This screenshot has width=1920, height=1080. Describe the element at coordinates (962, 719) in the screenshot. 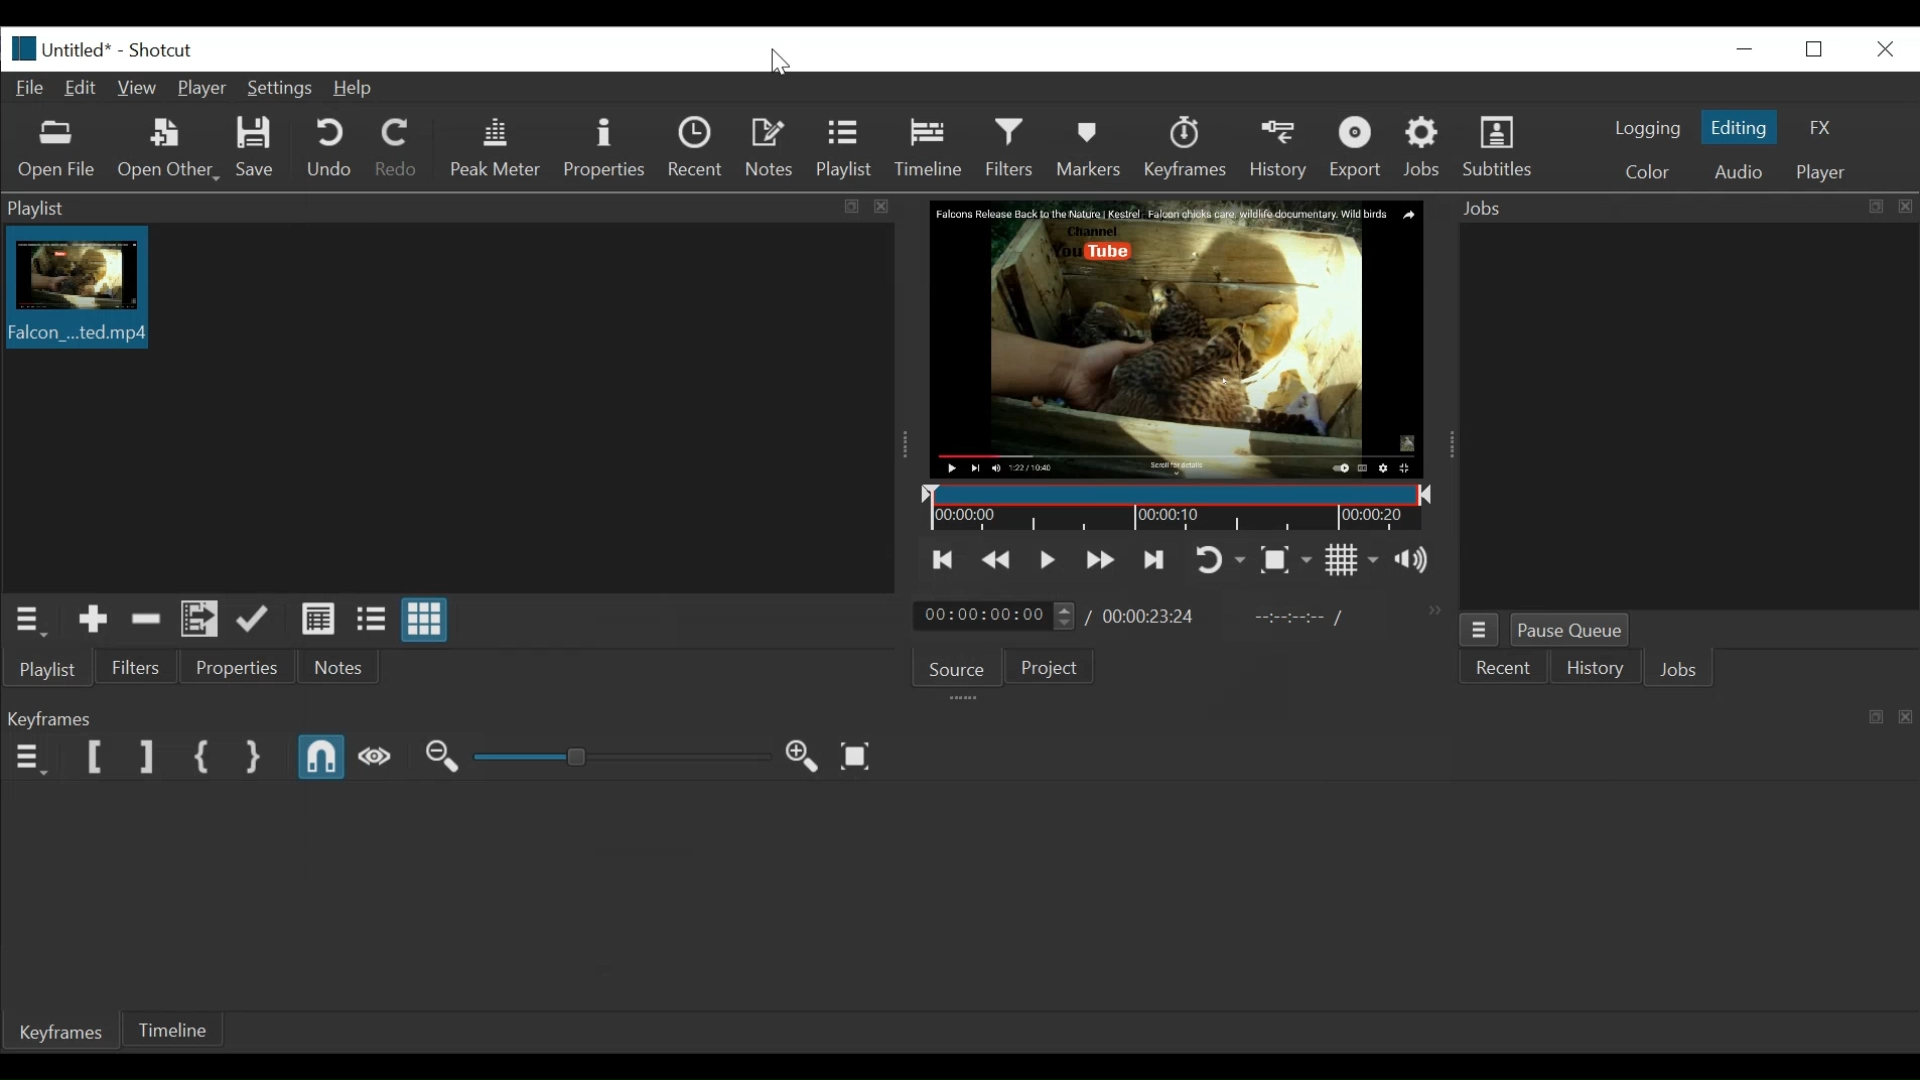

I see `Keyframe Panel` at that location.